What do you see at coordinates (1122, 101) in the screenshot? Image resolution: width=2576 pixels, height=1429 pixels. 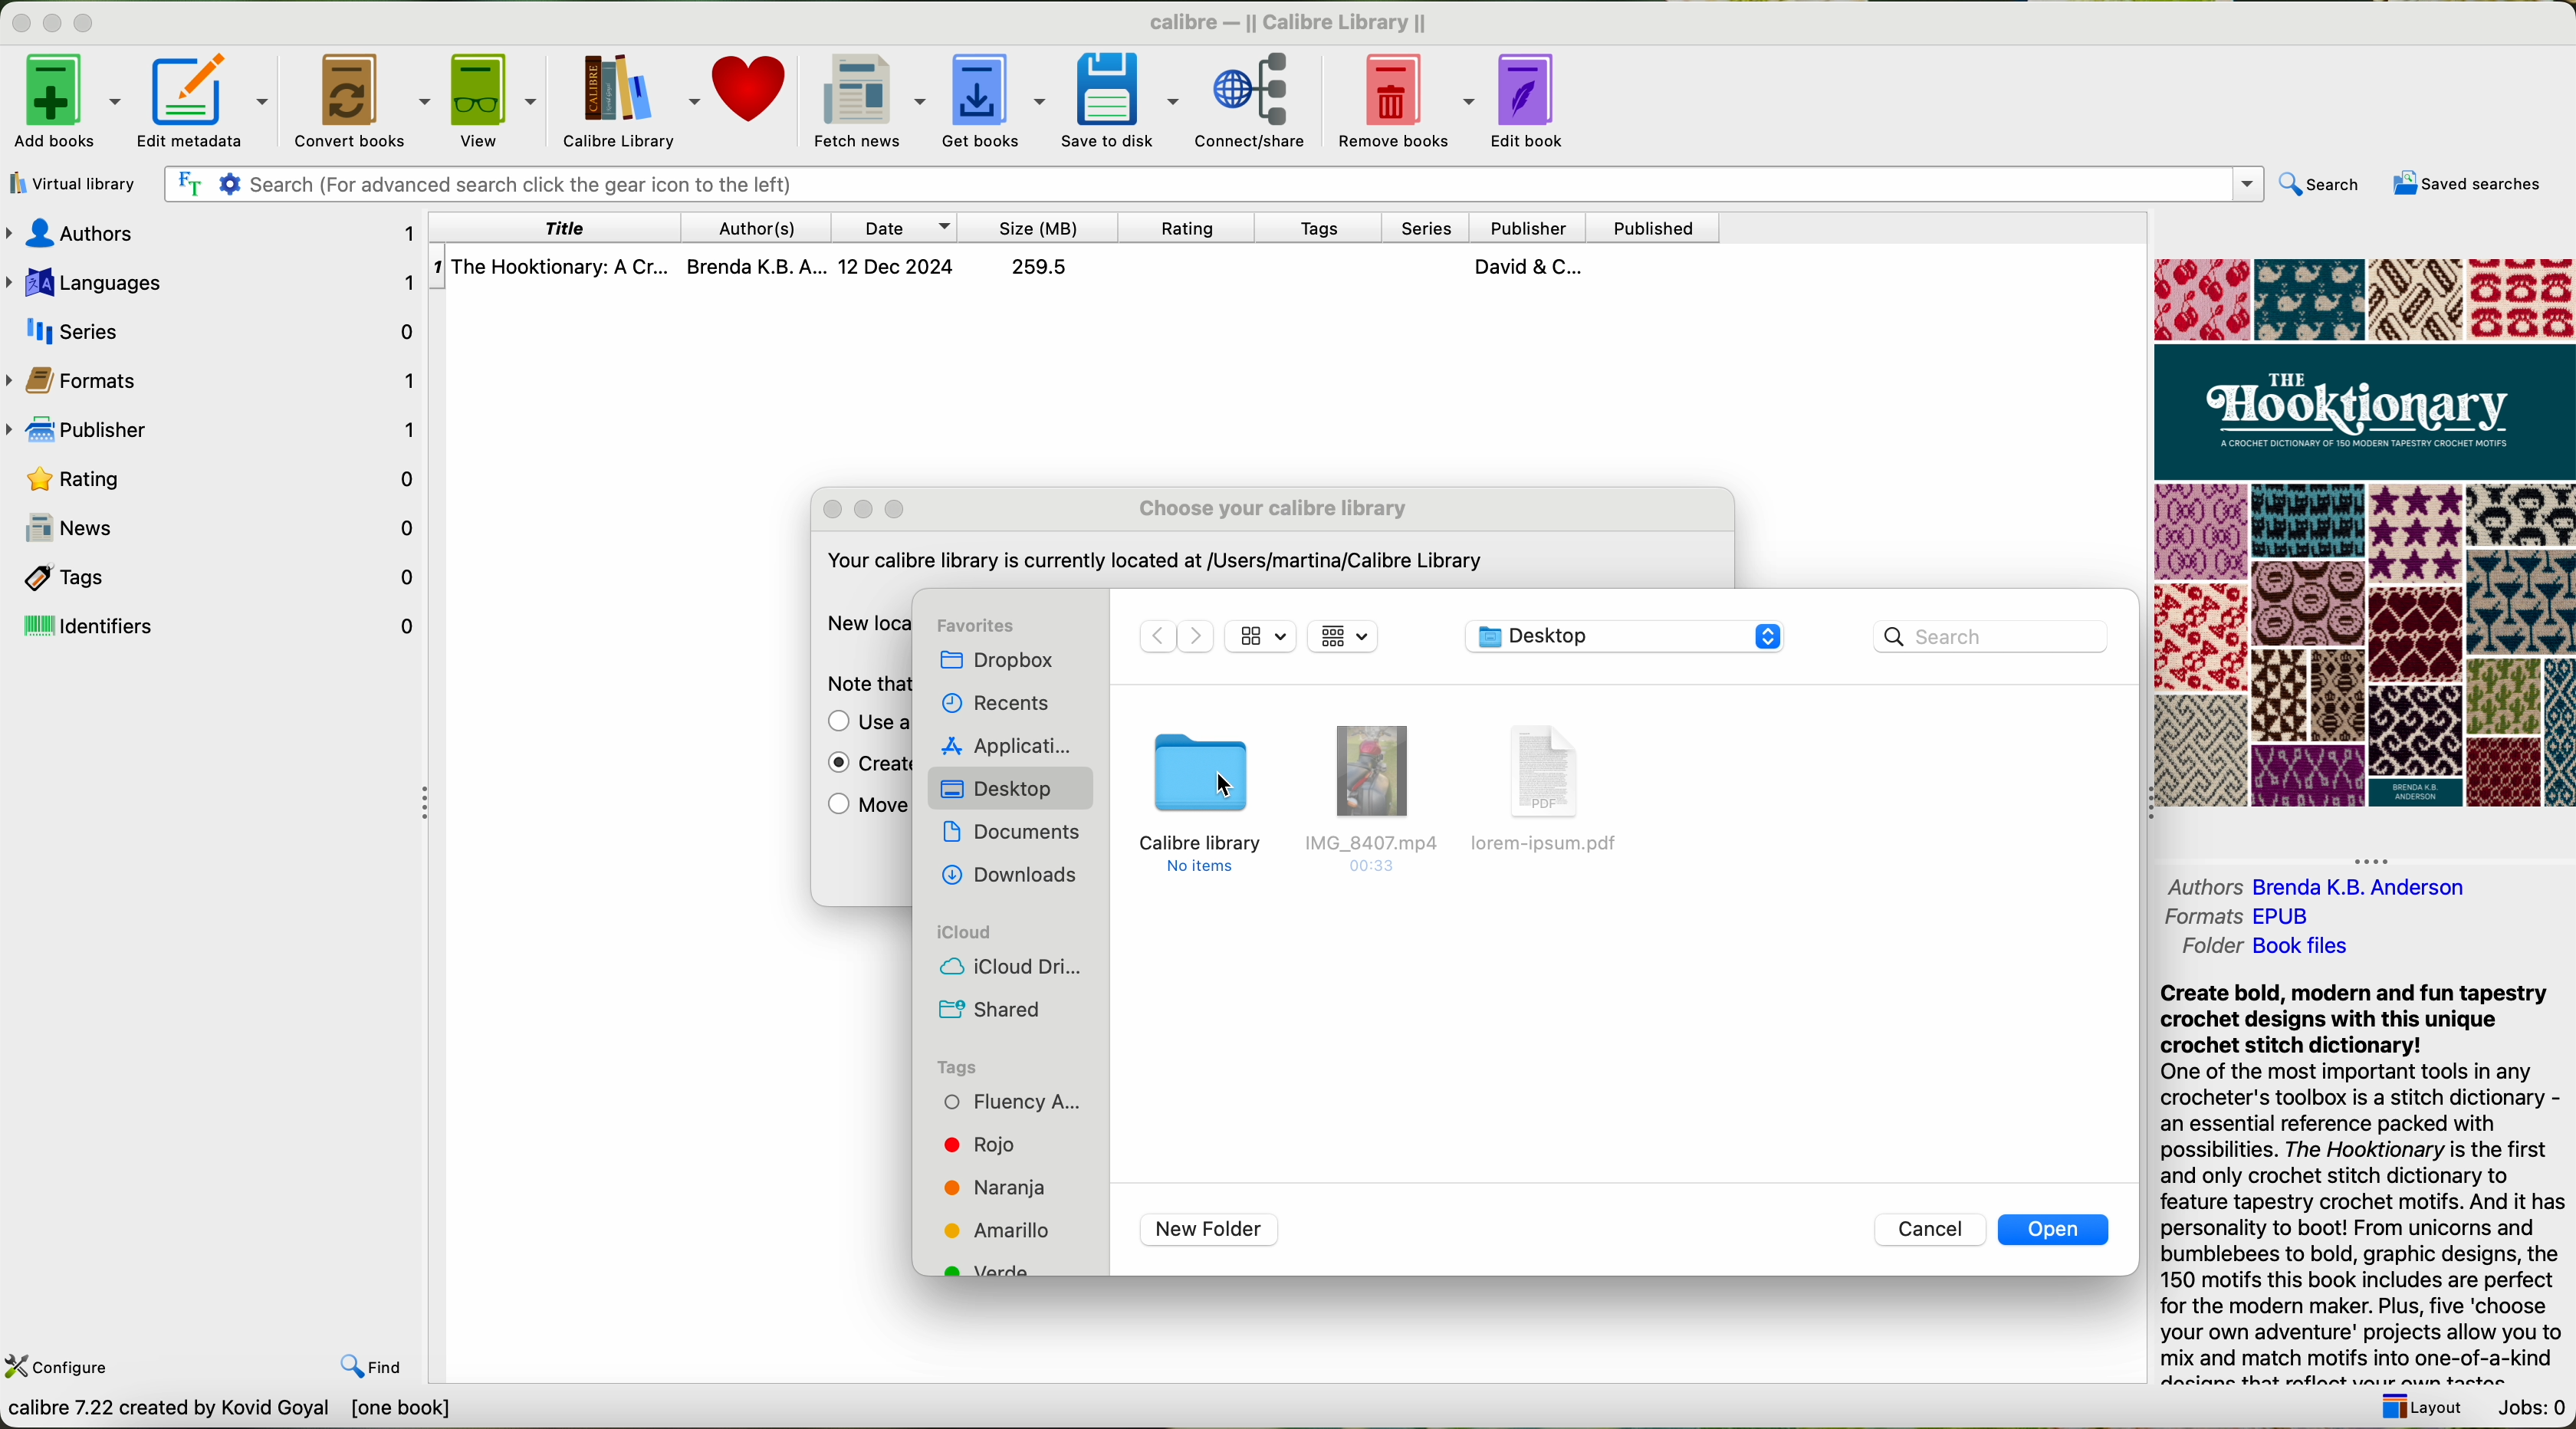 I see `save to disk` at bounding box center [1122, 101].